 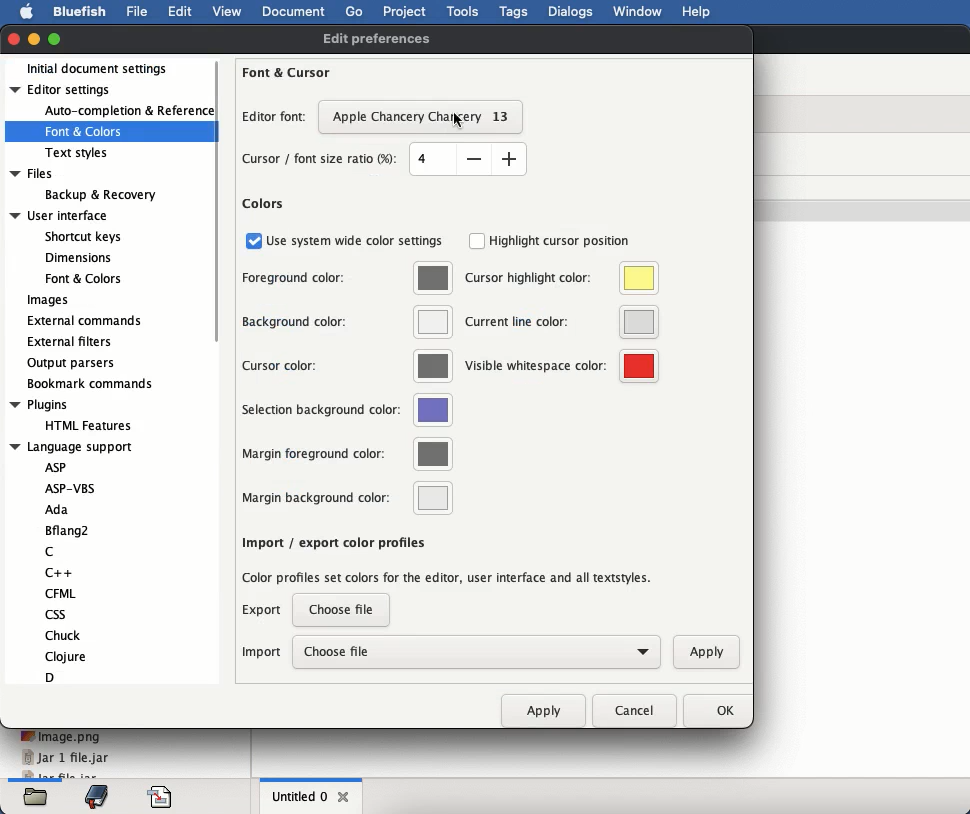 I want to click on cursor highlight color, so click(x=561, y=279).